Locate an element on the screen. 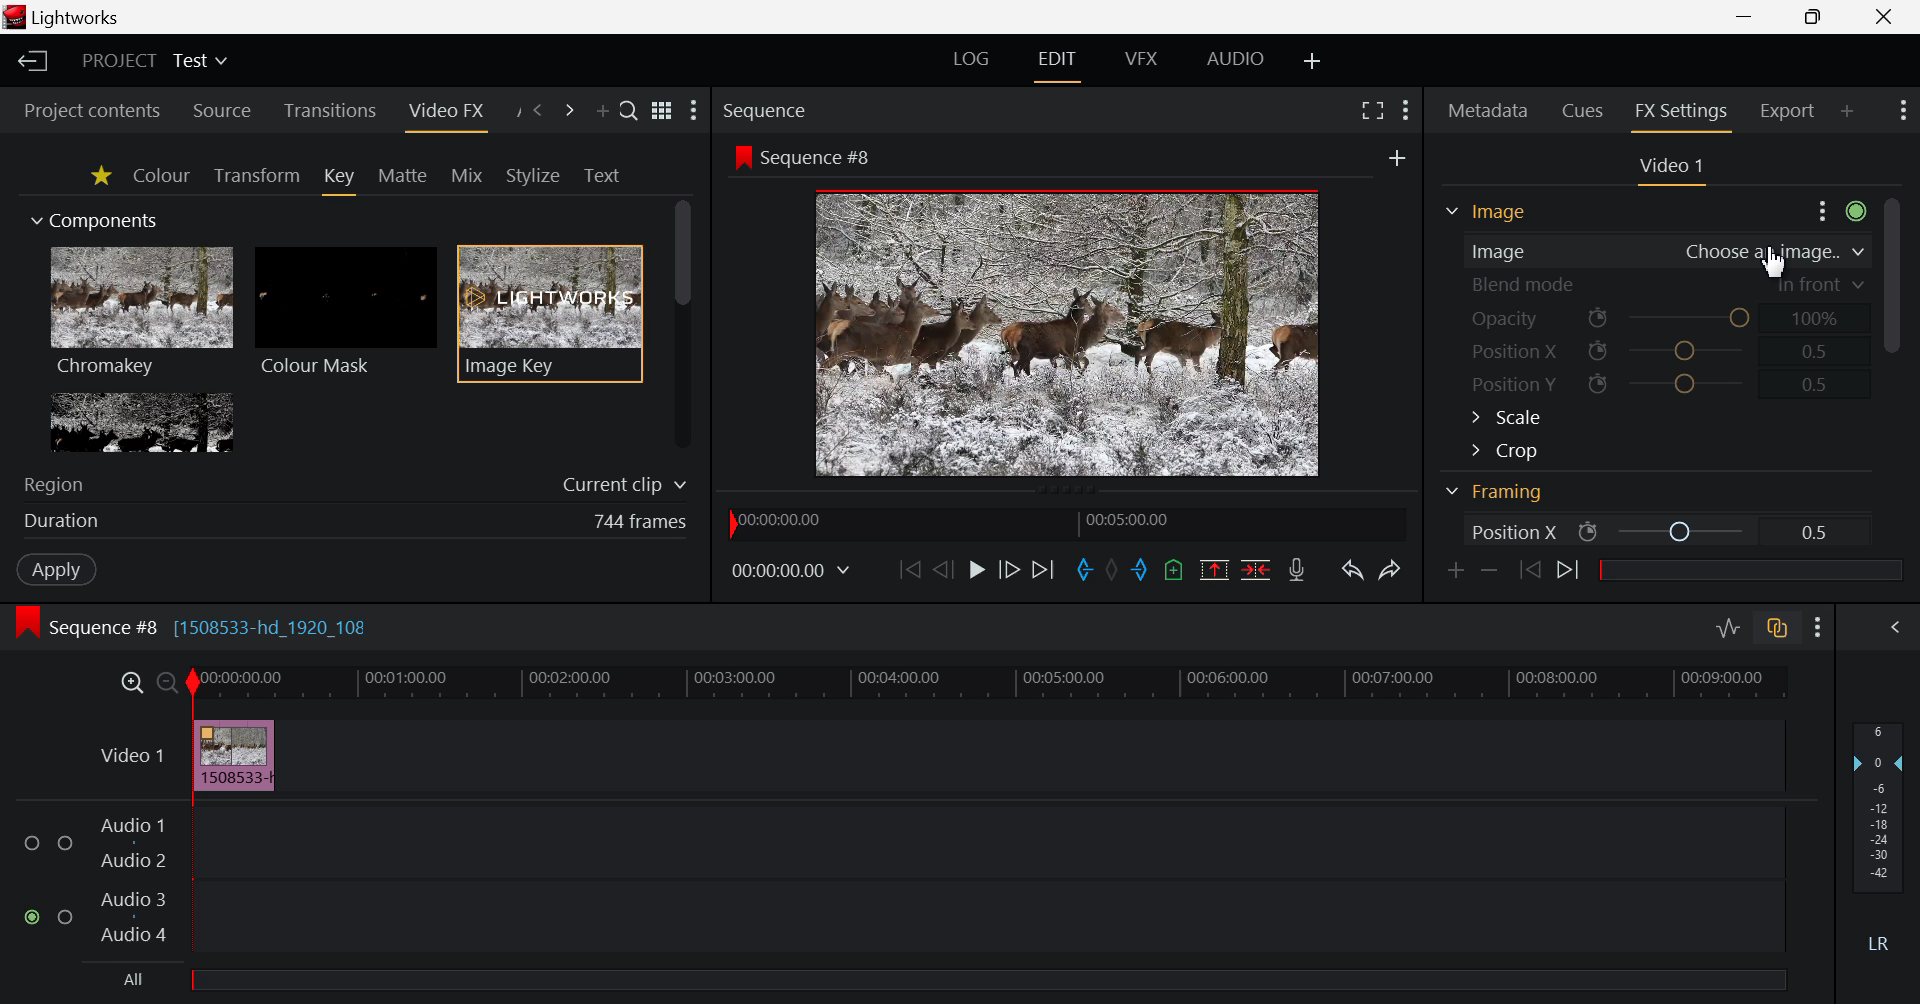 The width and height of the screenshot is (1920, 1004). Matte is located at coordinates (406, 177).